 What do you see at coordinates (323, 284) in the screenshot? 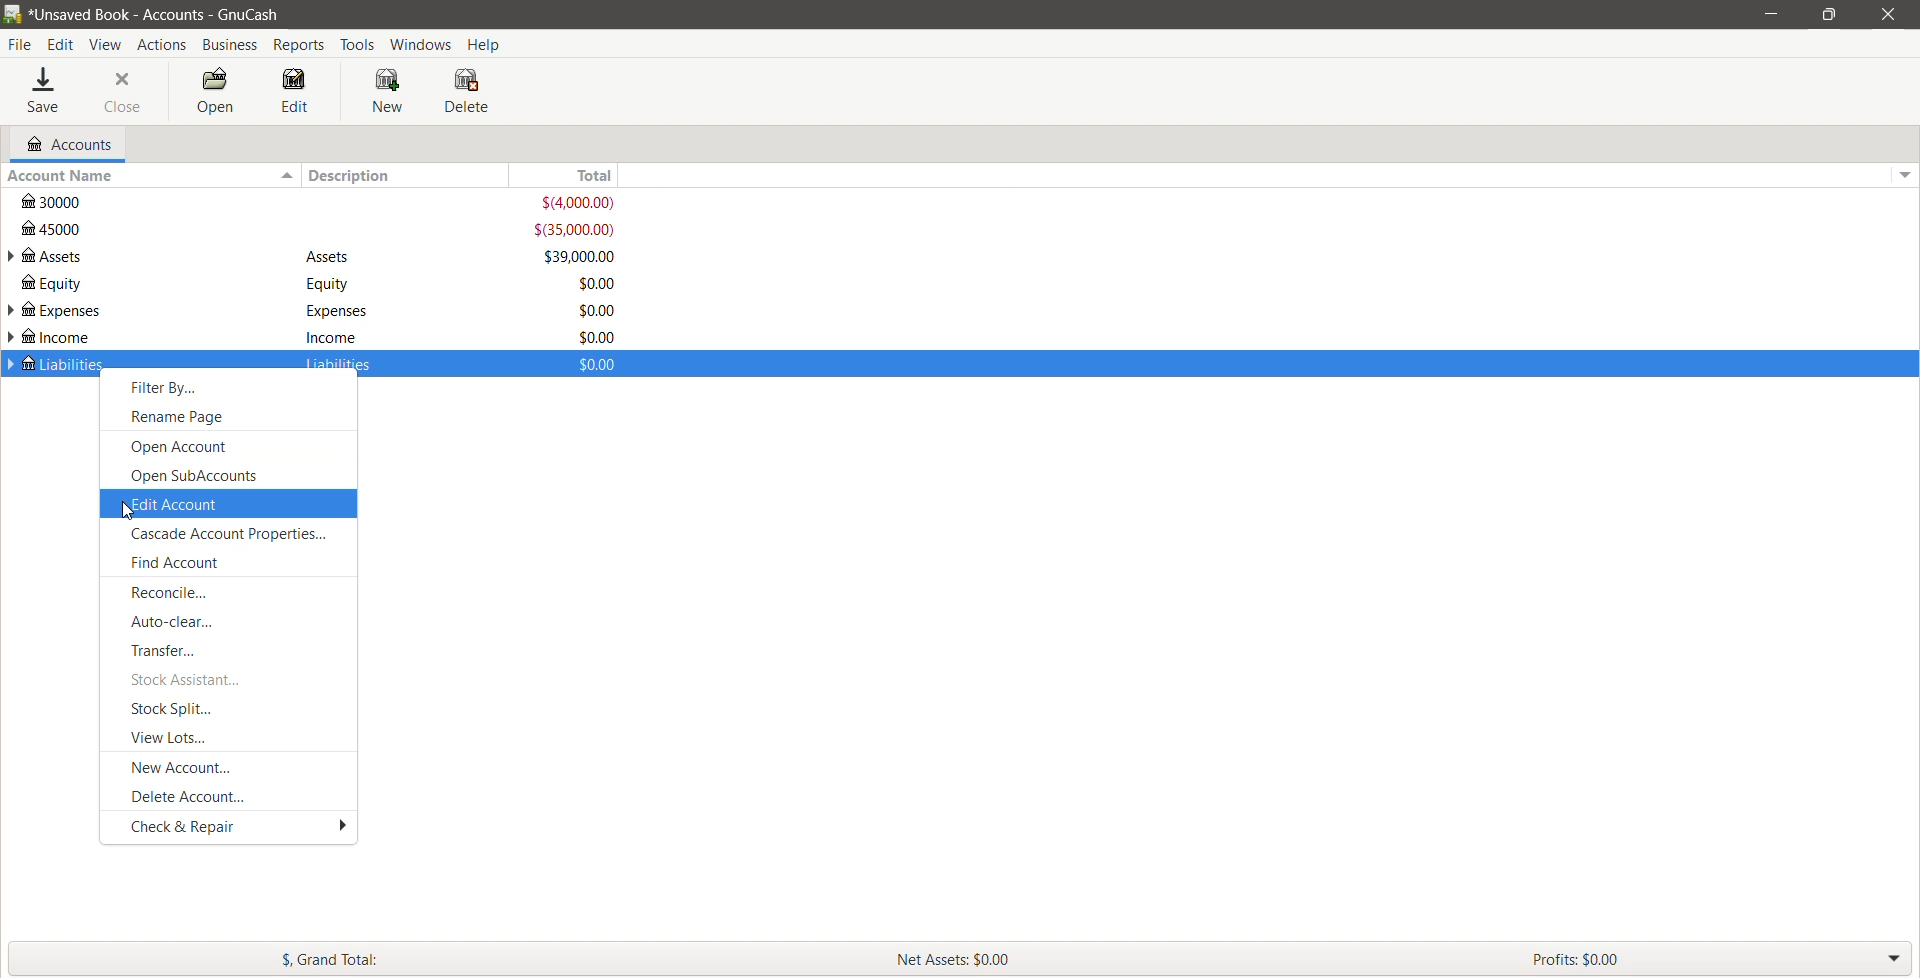
I see `details of the account "Equity"` at bounding box center [323, 284].